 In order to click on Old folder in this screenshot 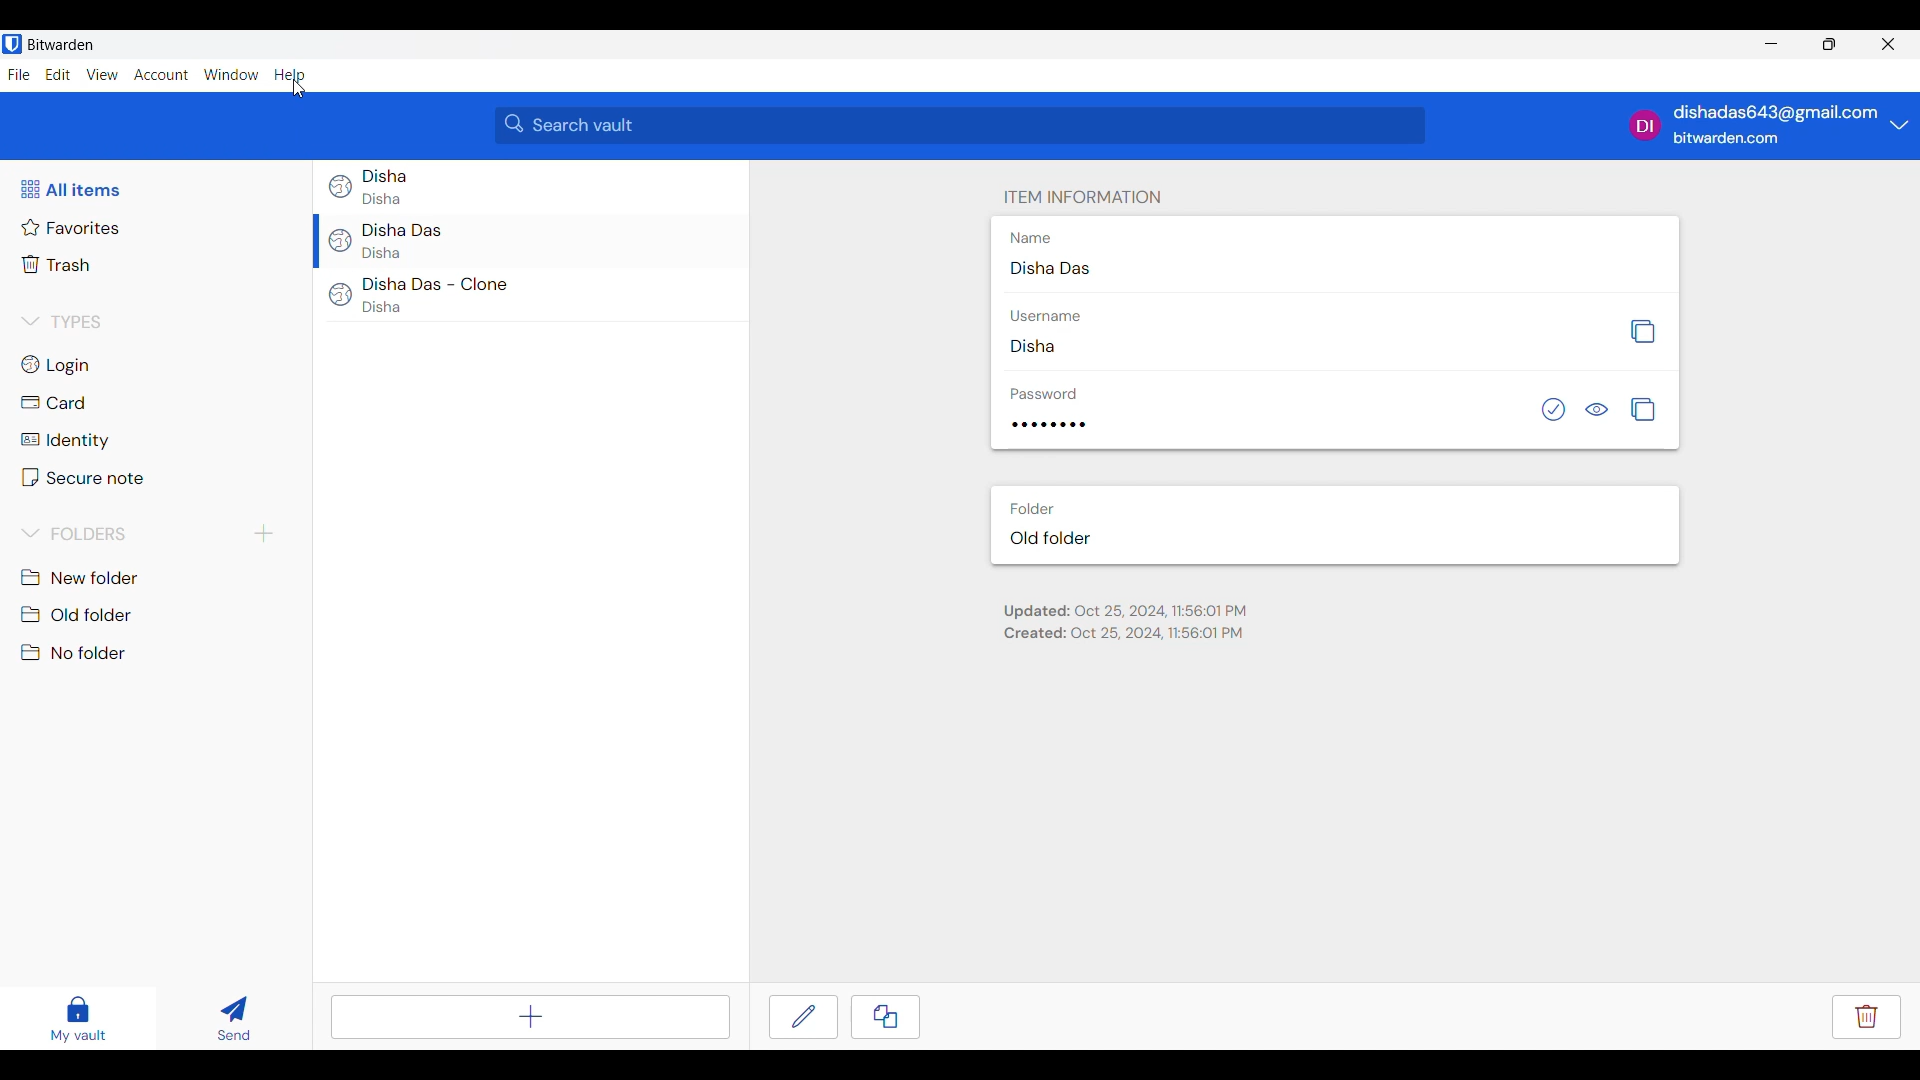, I will do `click(1051, 538)`.